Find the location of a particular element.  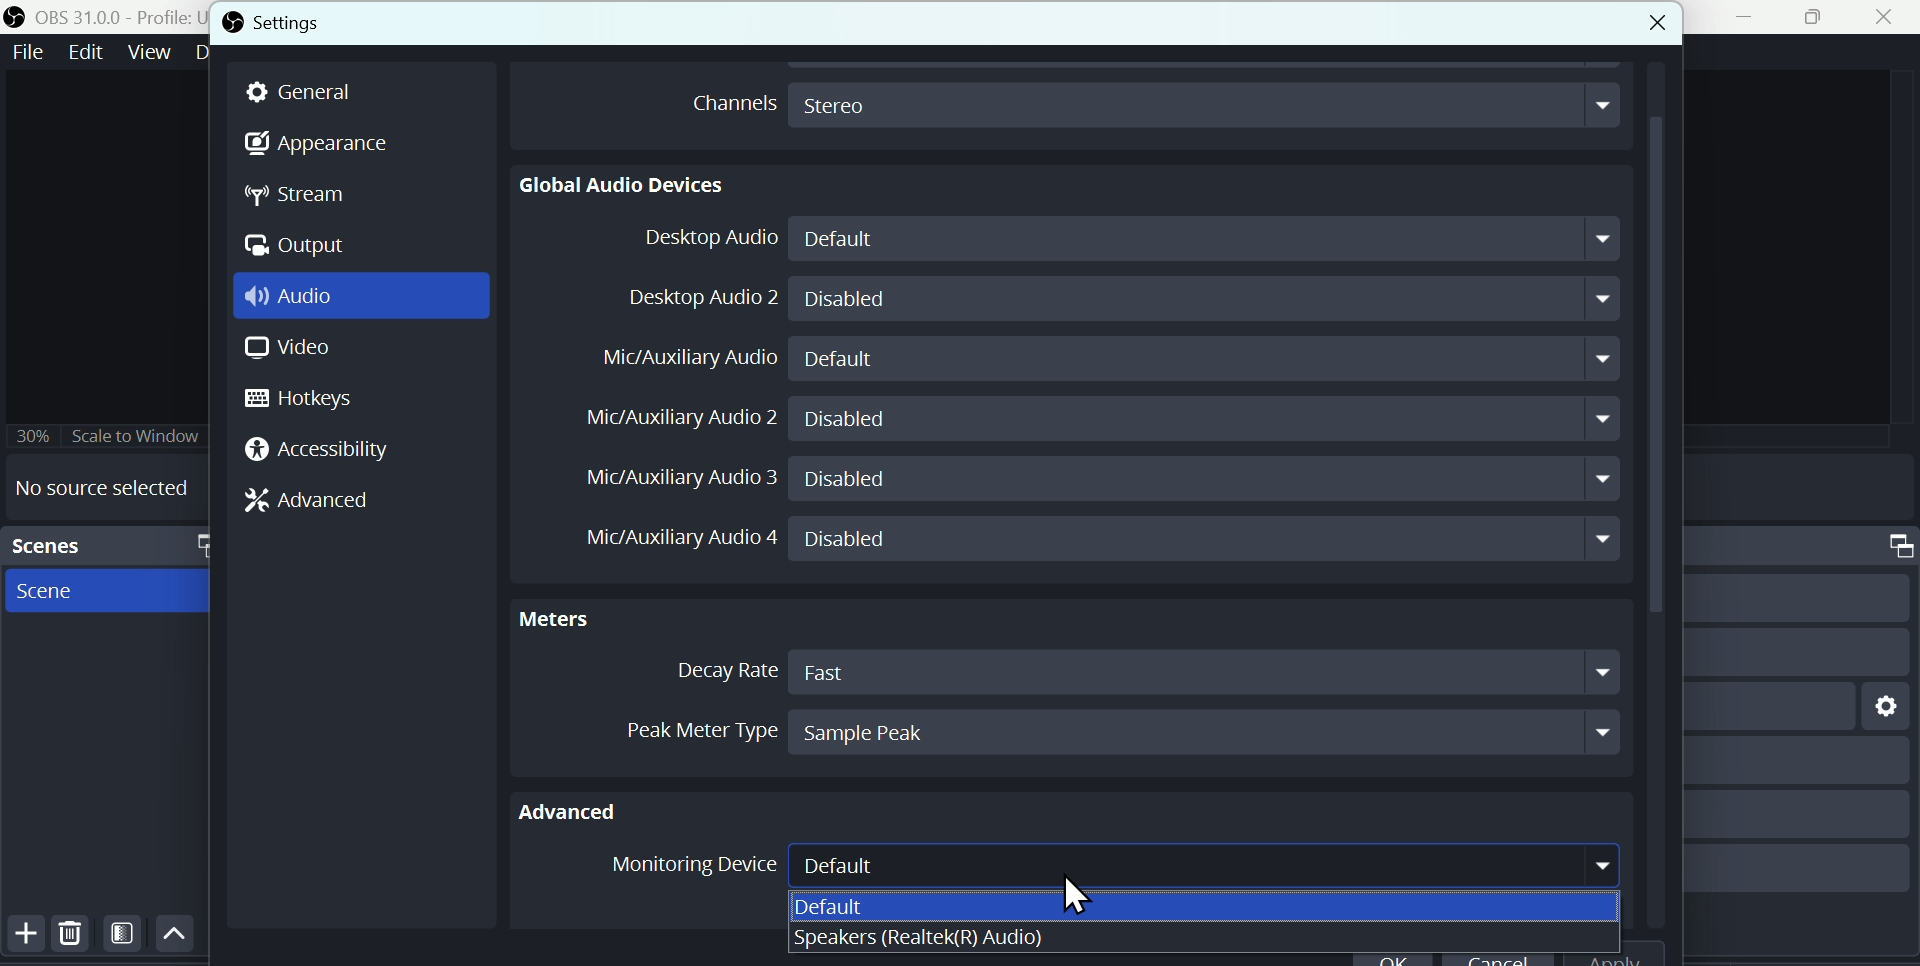

Cancel is located at coordinates (1498, 957).